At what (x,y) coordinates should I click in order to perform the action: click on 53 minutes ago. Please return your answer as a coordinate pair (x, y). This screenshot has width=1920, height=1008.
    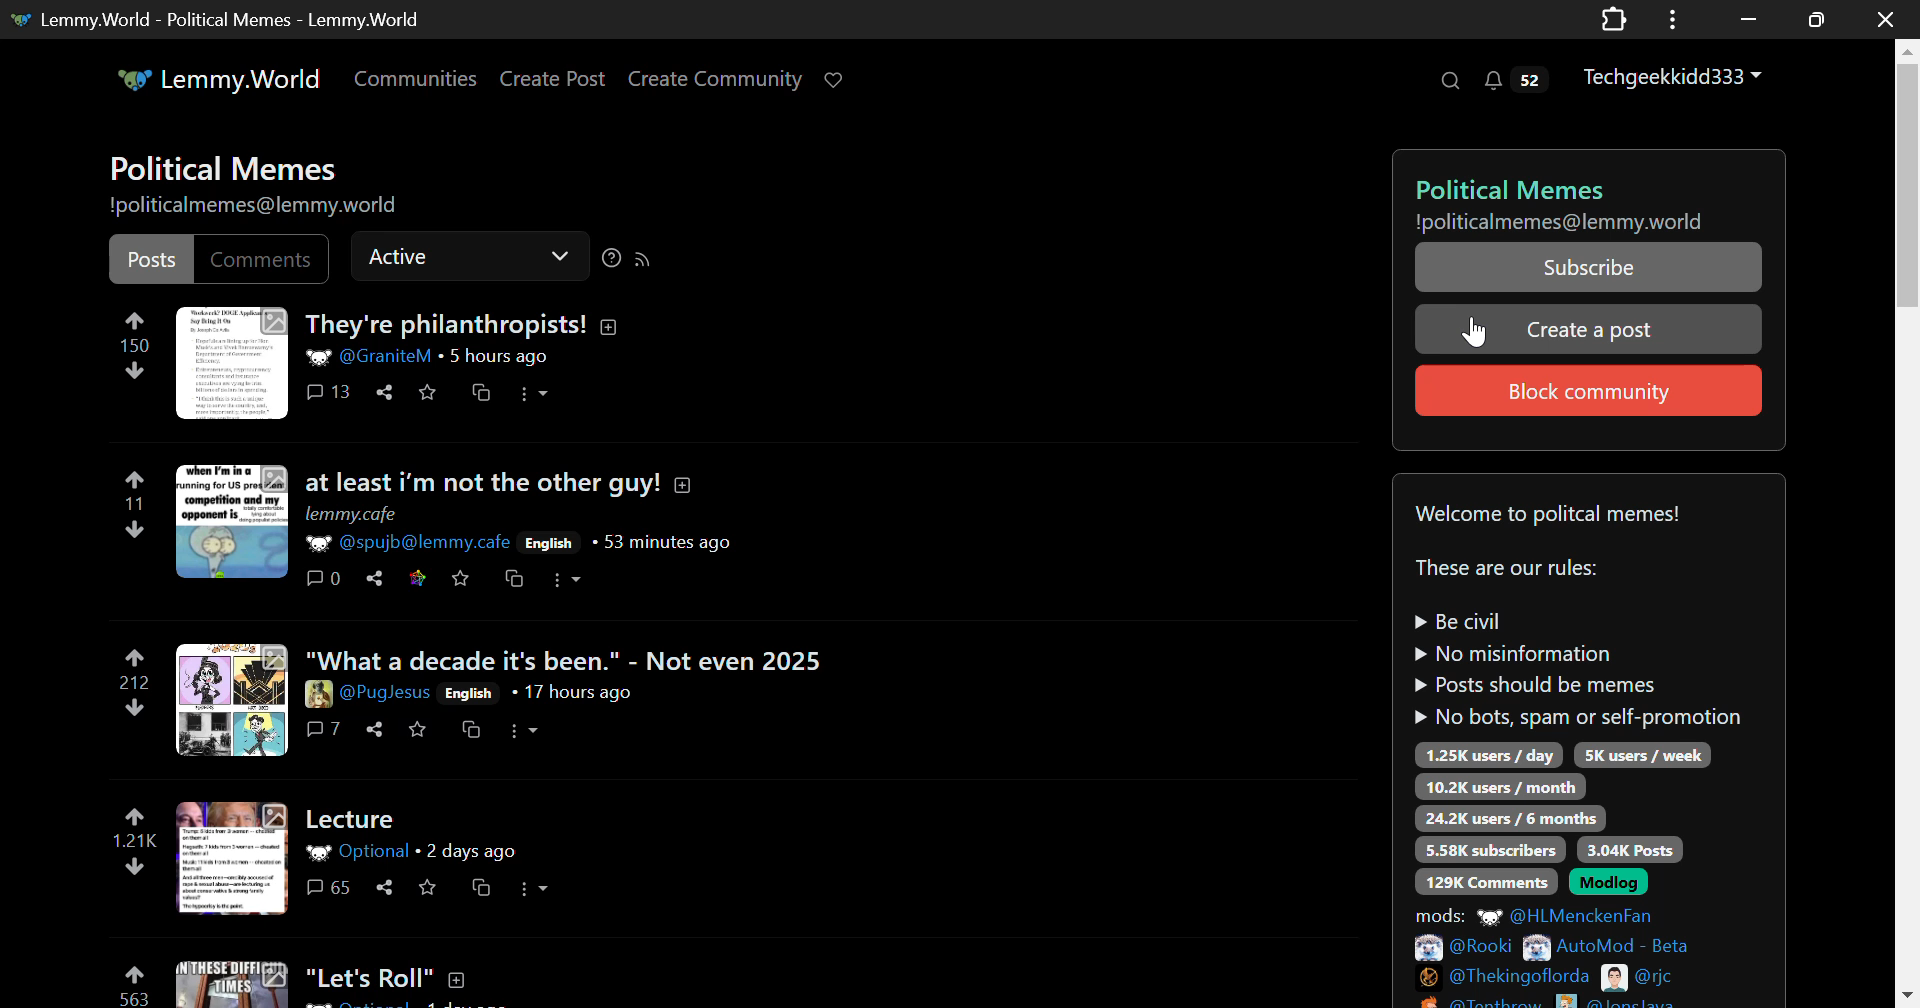
    Looking at the image, I should click on (661, 541).